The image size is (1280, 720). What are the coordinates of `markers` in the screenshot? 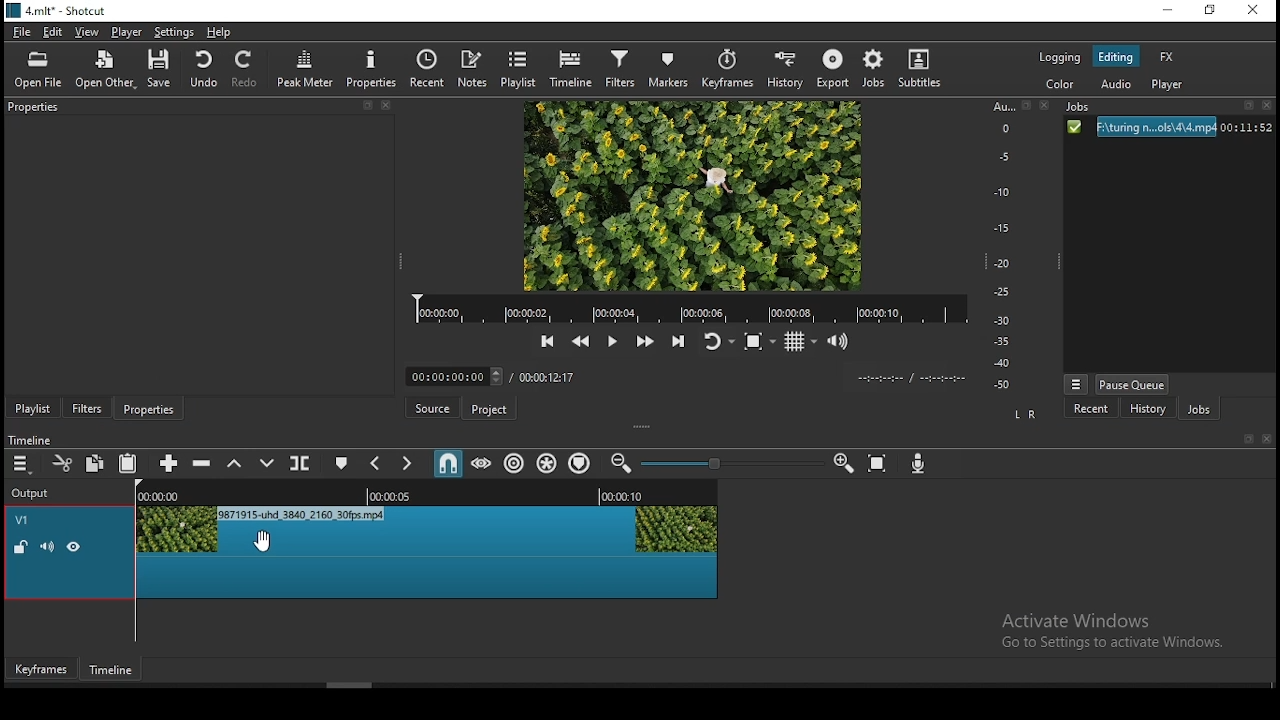 It's located at (669, 69).